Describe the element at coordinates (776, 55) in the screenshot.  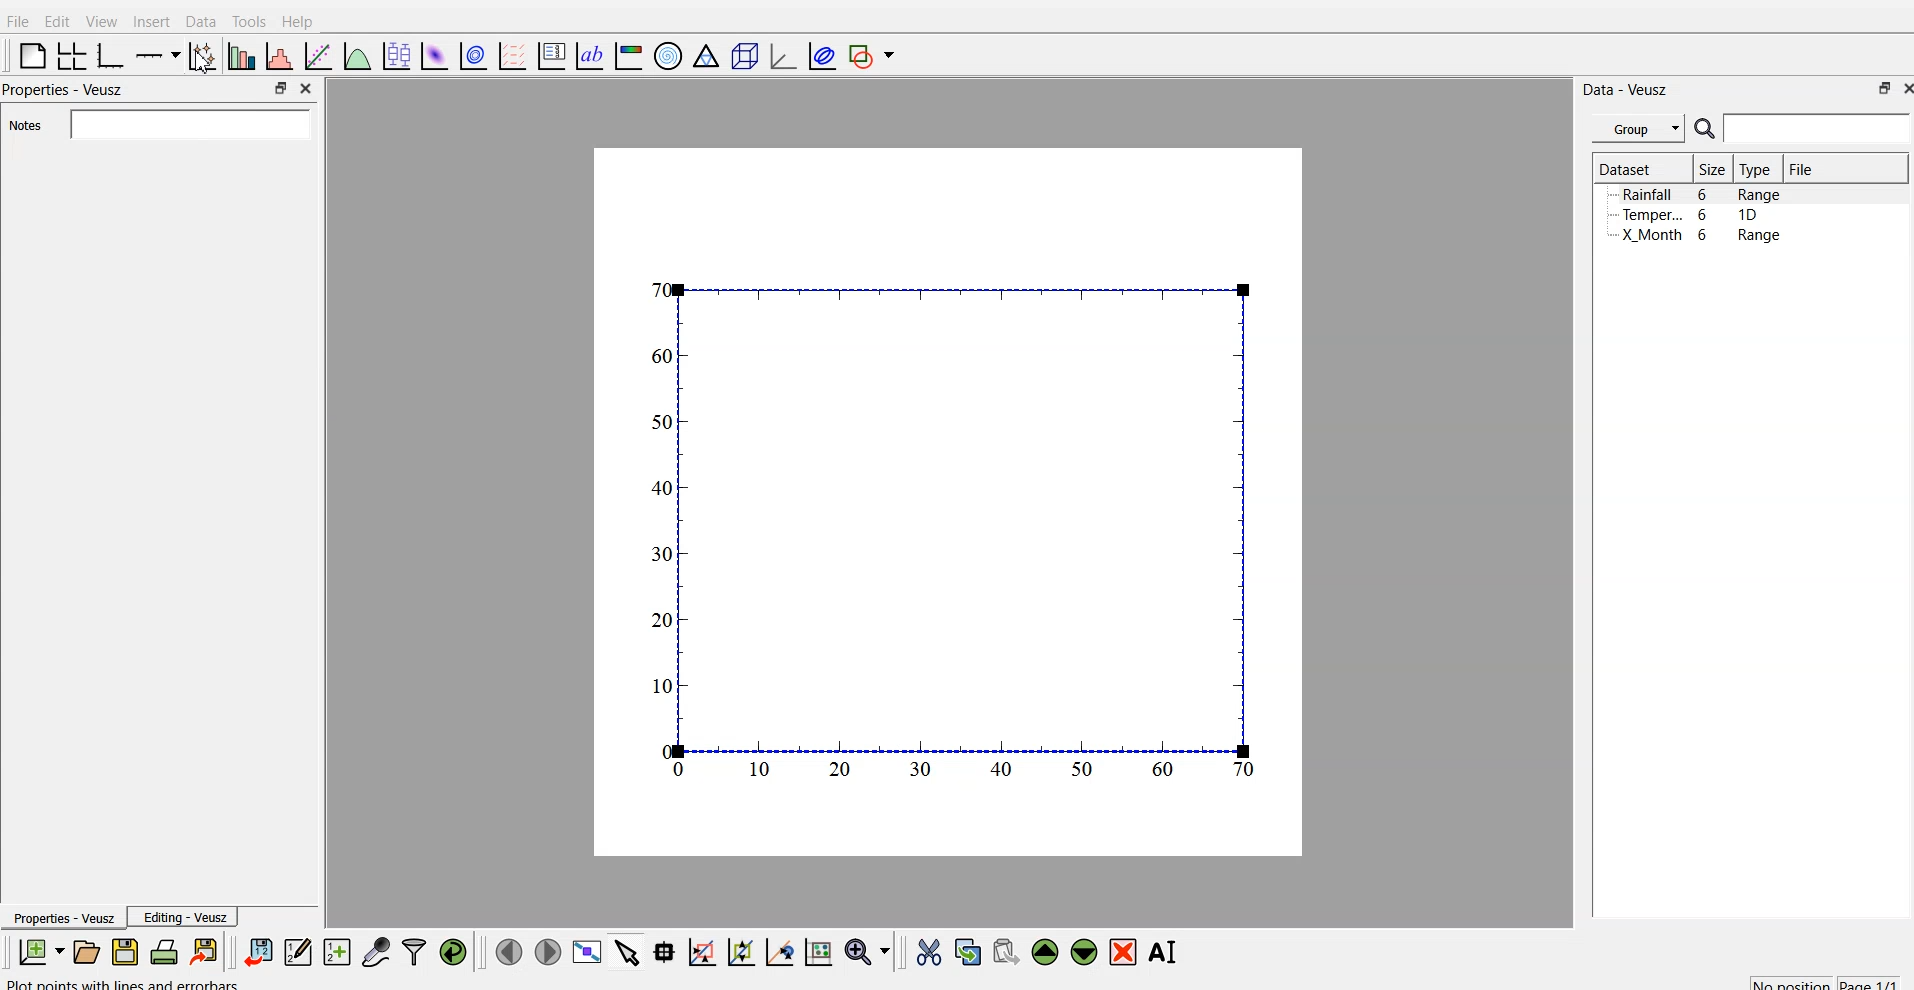
I see `3D graph` at that location.